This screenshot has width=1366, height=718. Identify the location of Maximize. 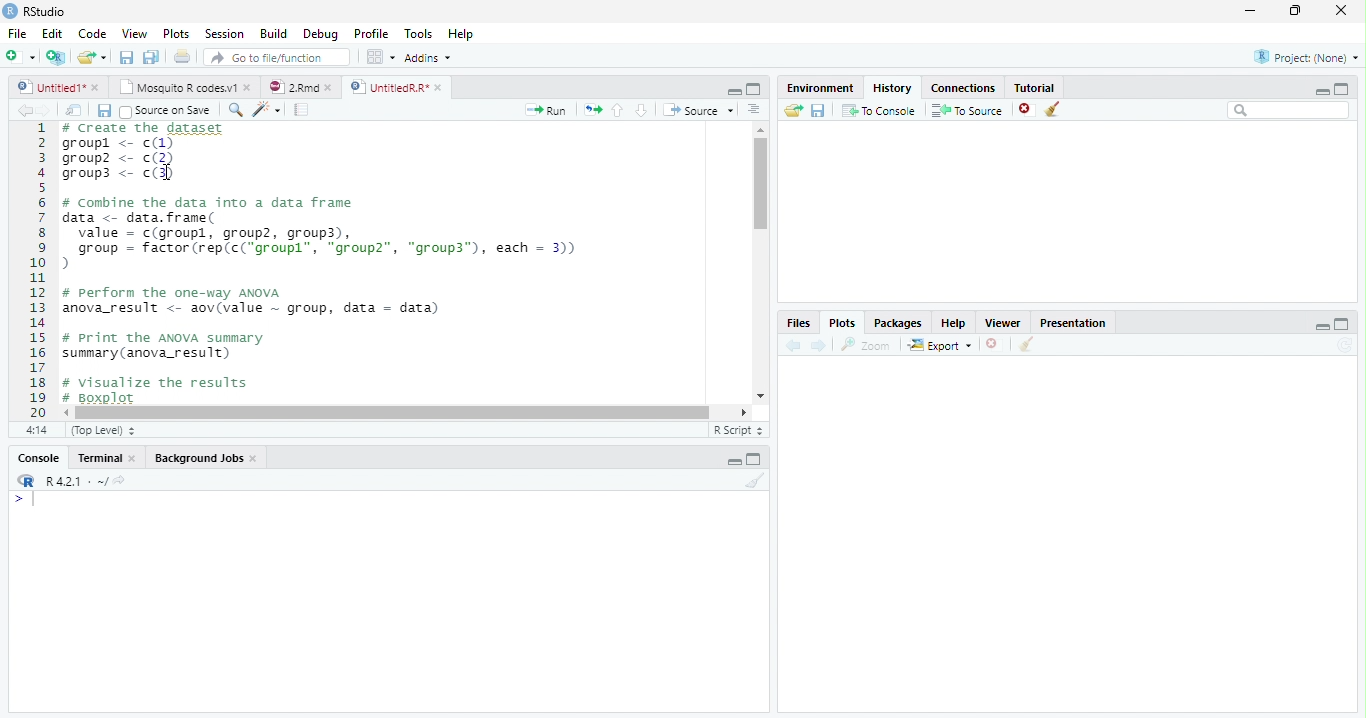
(1342, 325).